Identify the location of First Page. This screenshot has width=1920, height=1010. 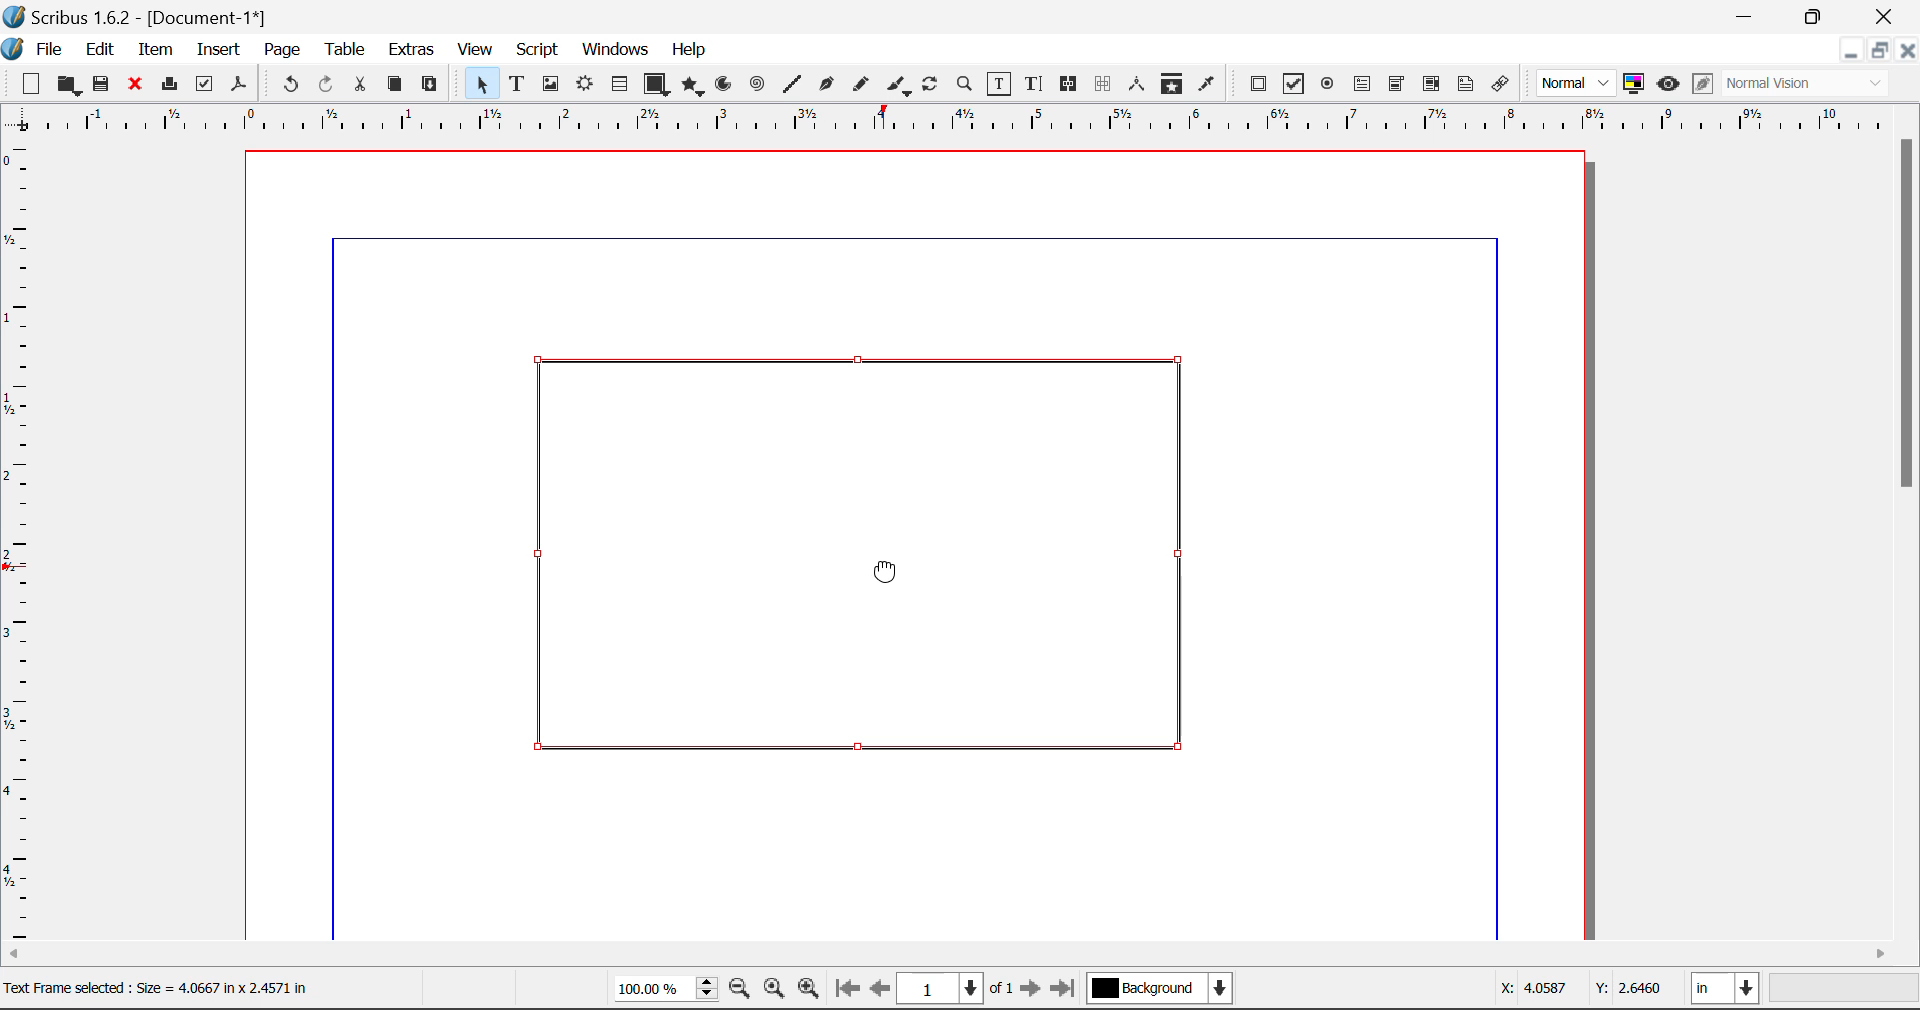
(847, 991).